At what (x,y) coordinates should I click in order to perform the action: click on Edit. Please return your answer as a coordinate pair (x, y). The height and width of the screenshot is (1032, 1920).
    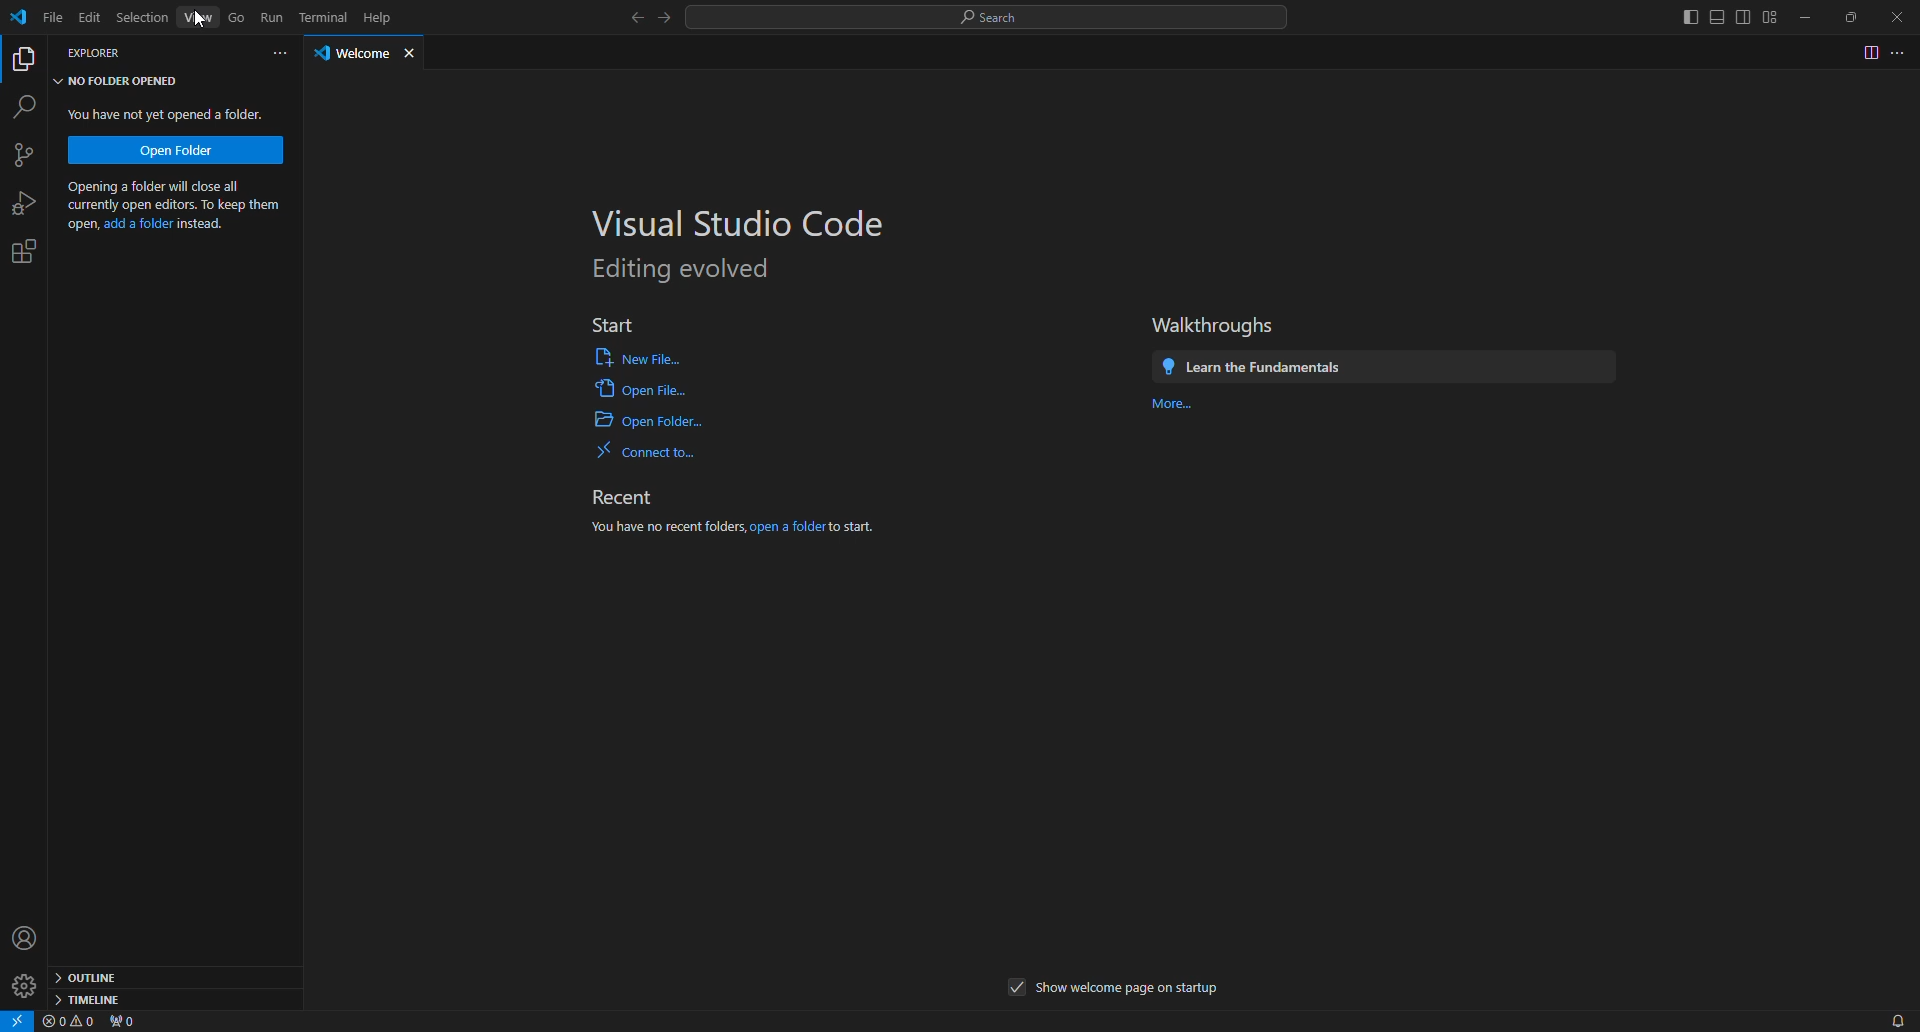
    Looking at the image, I should click on (91, 18).